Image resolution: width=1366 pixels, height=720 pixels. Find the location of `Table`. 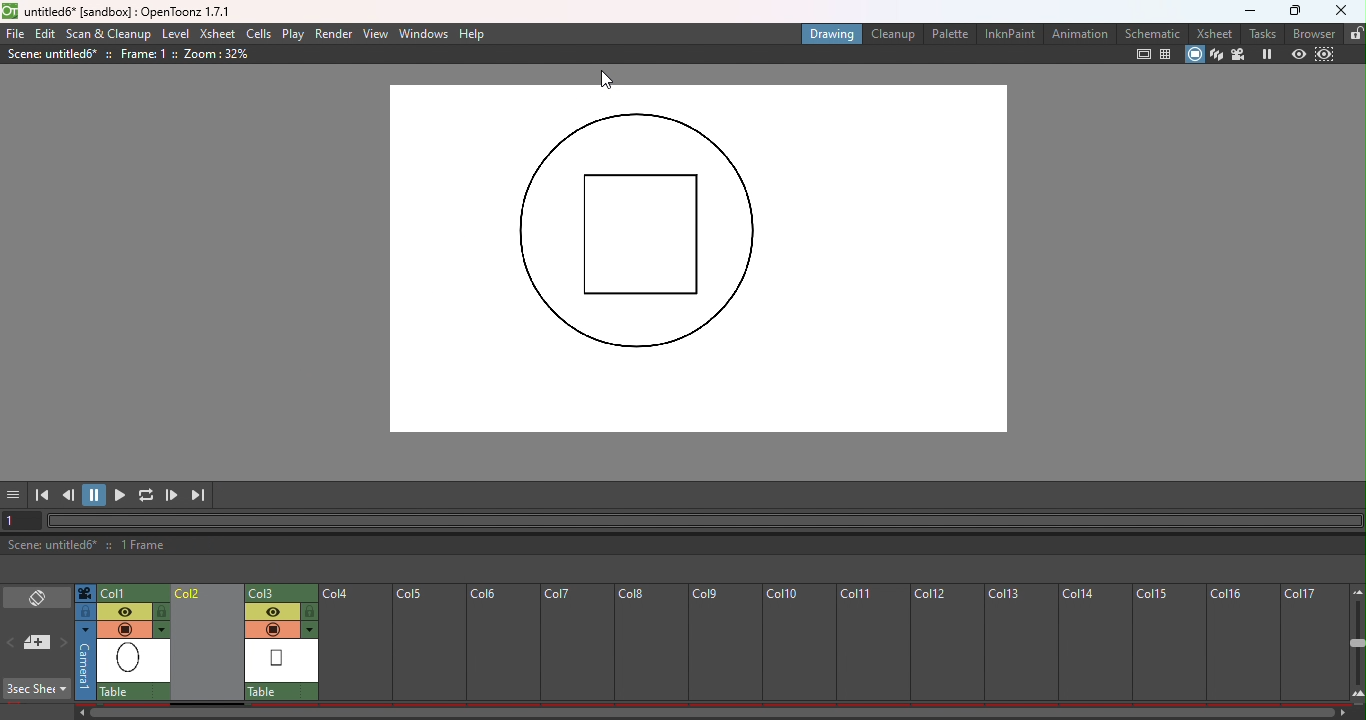

Table is located at coordinates (282, 690).